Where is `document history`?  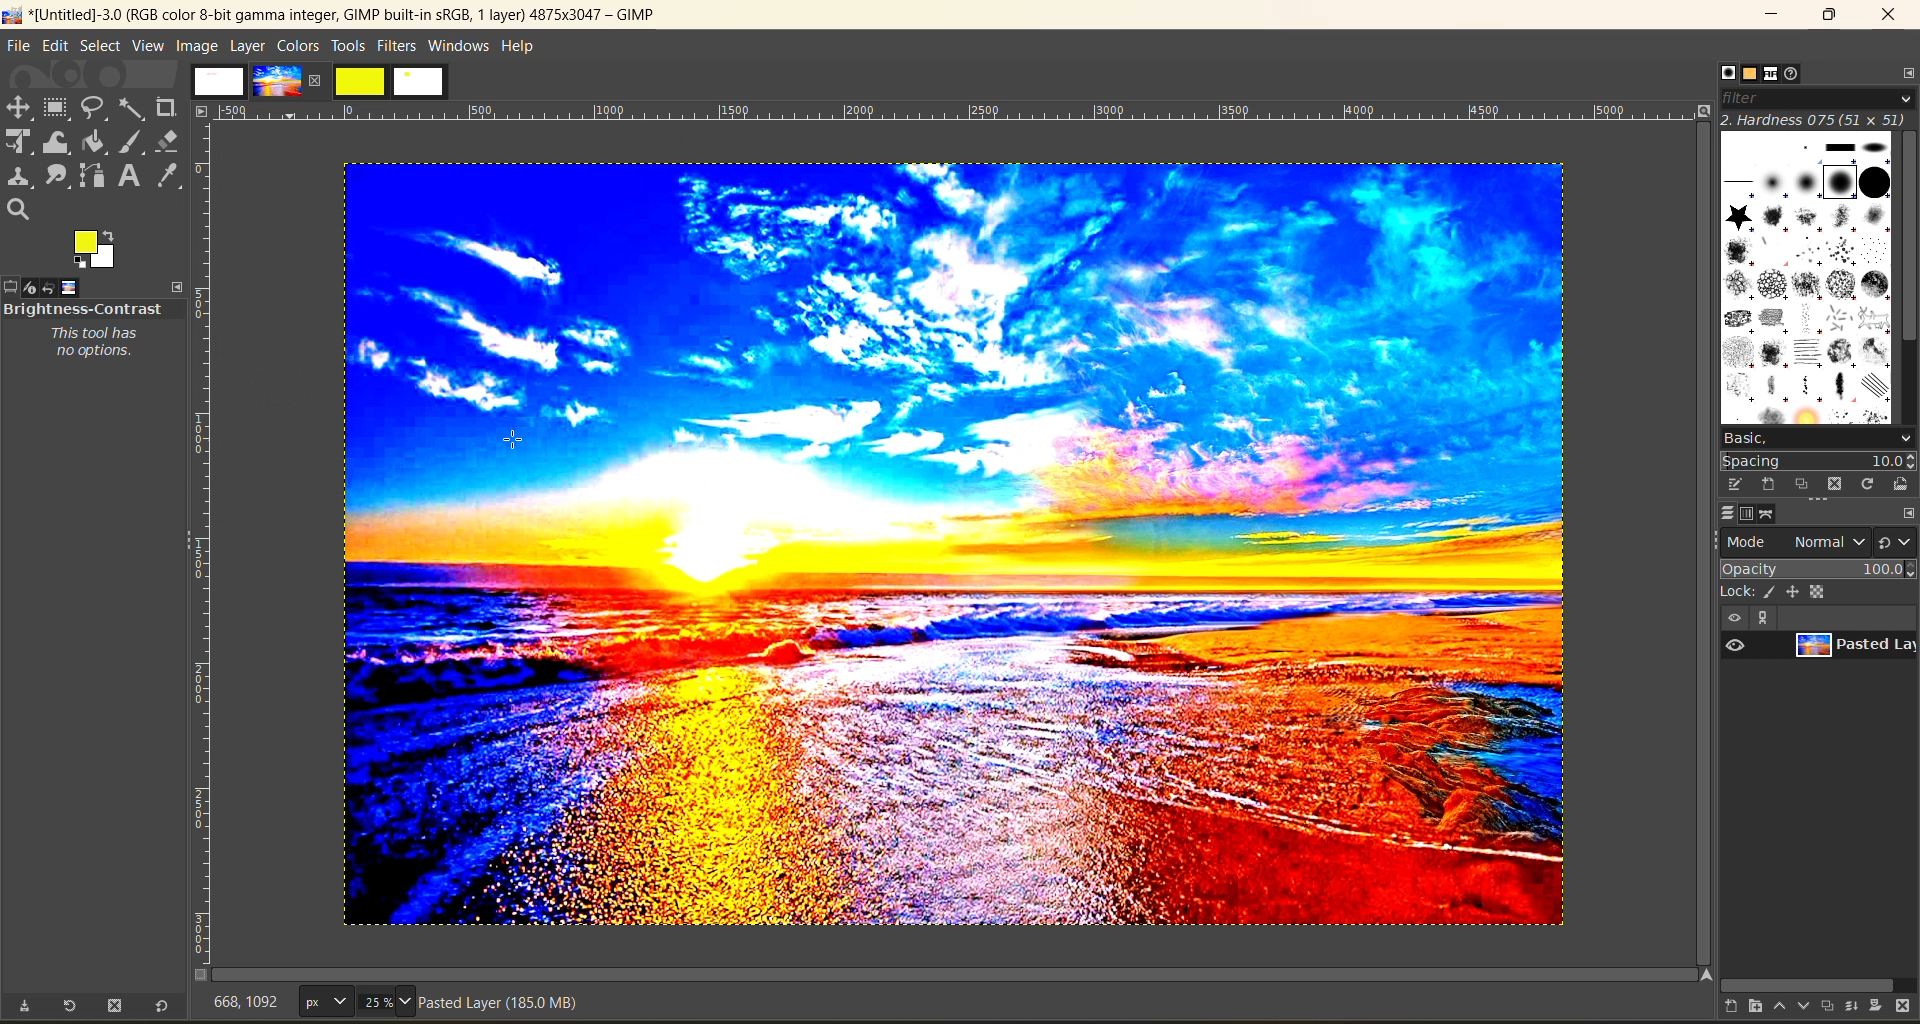 document history is located at coordinates (1795, 73).